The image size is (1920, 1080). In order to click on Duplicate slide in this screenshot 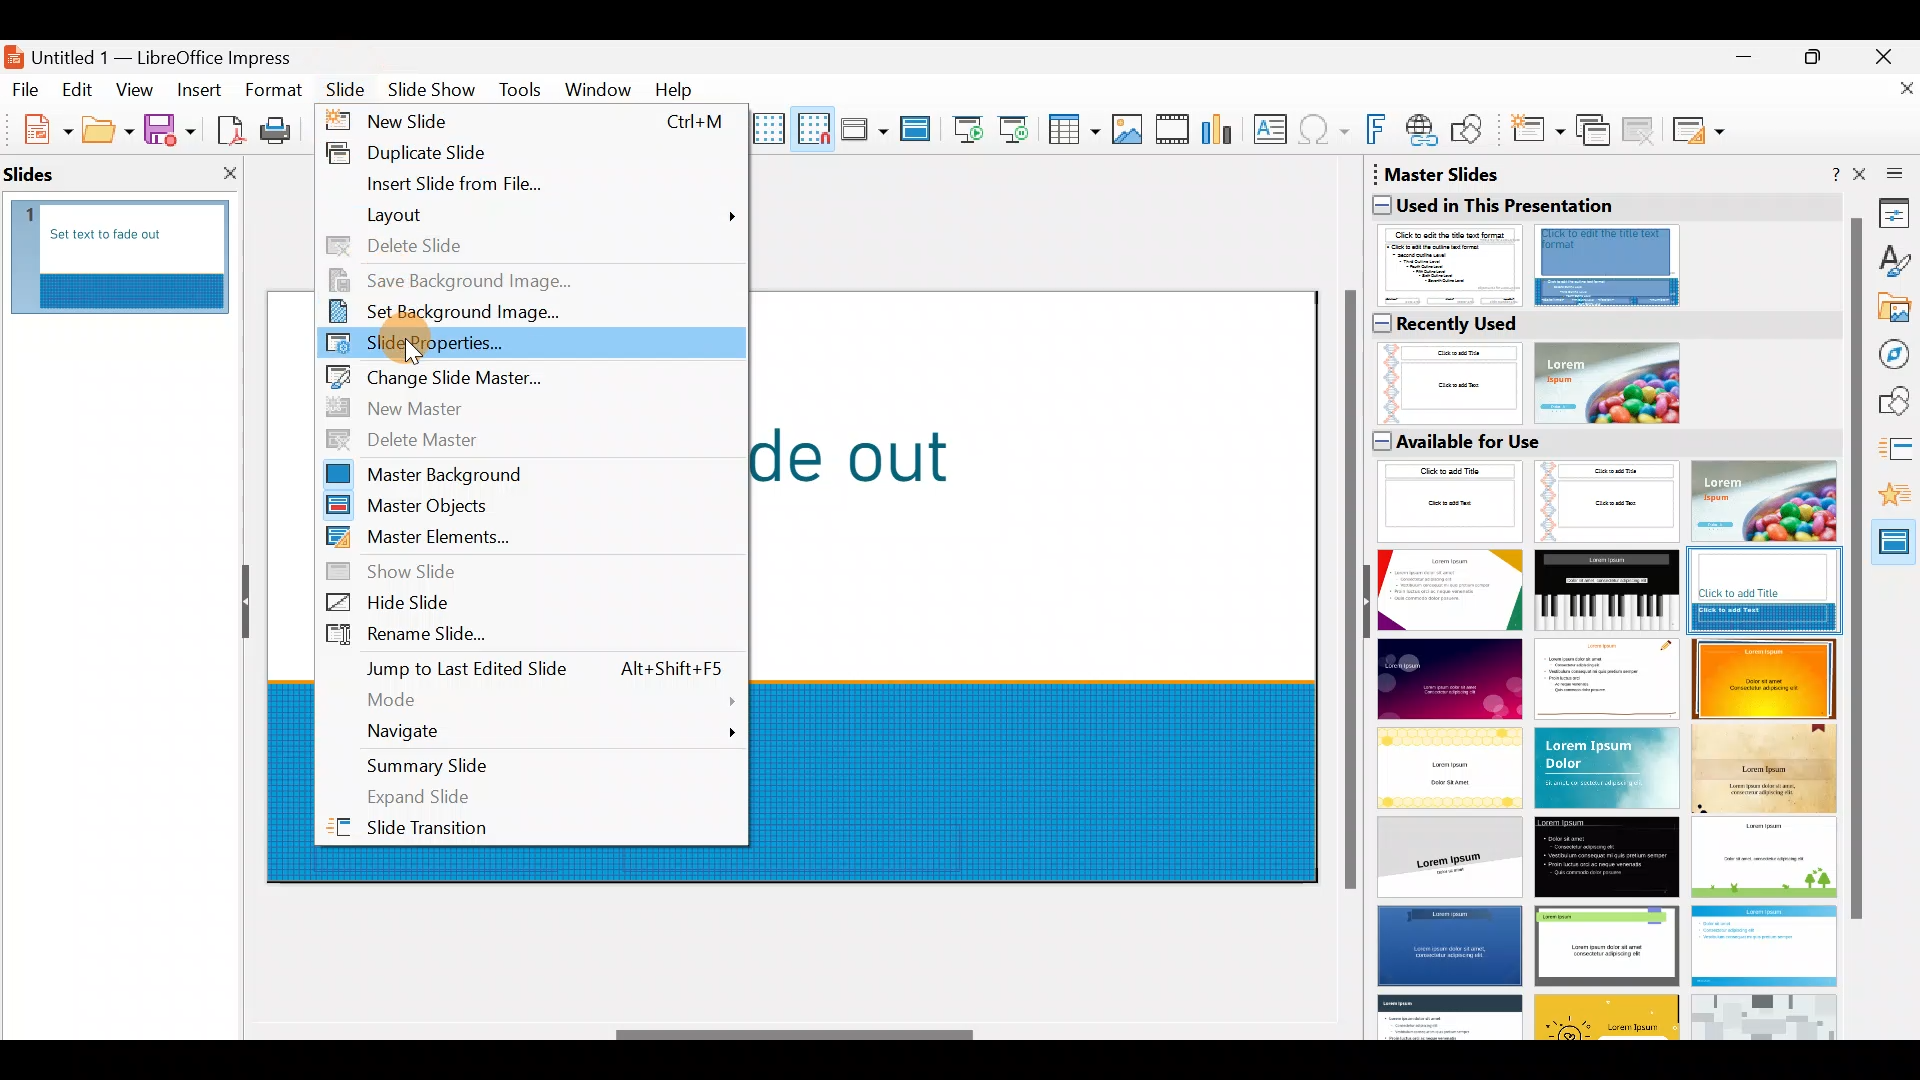, I will do `click(529, 150)`.